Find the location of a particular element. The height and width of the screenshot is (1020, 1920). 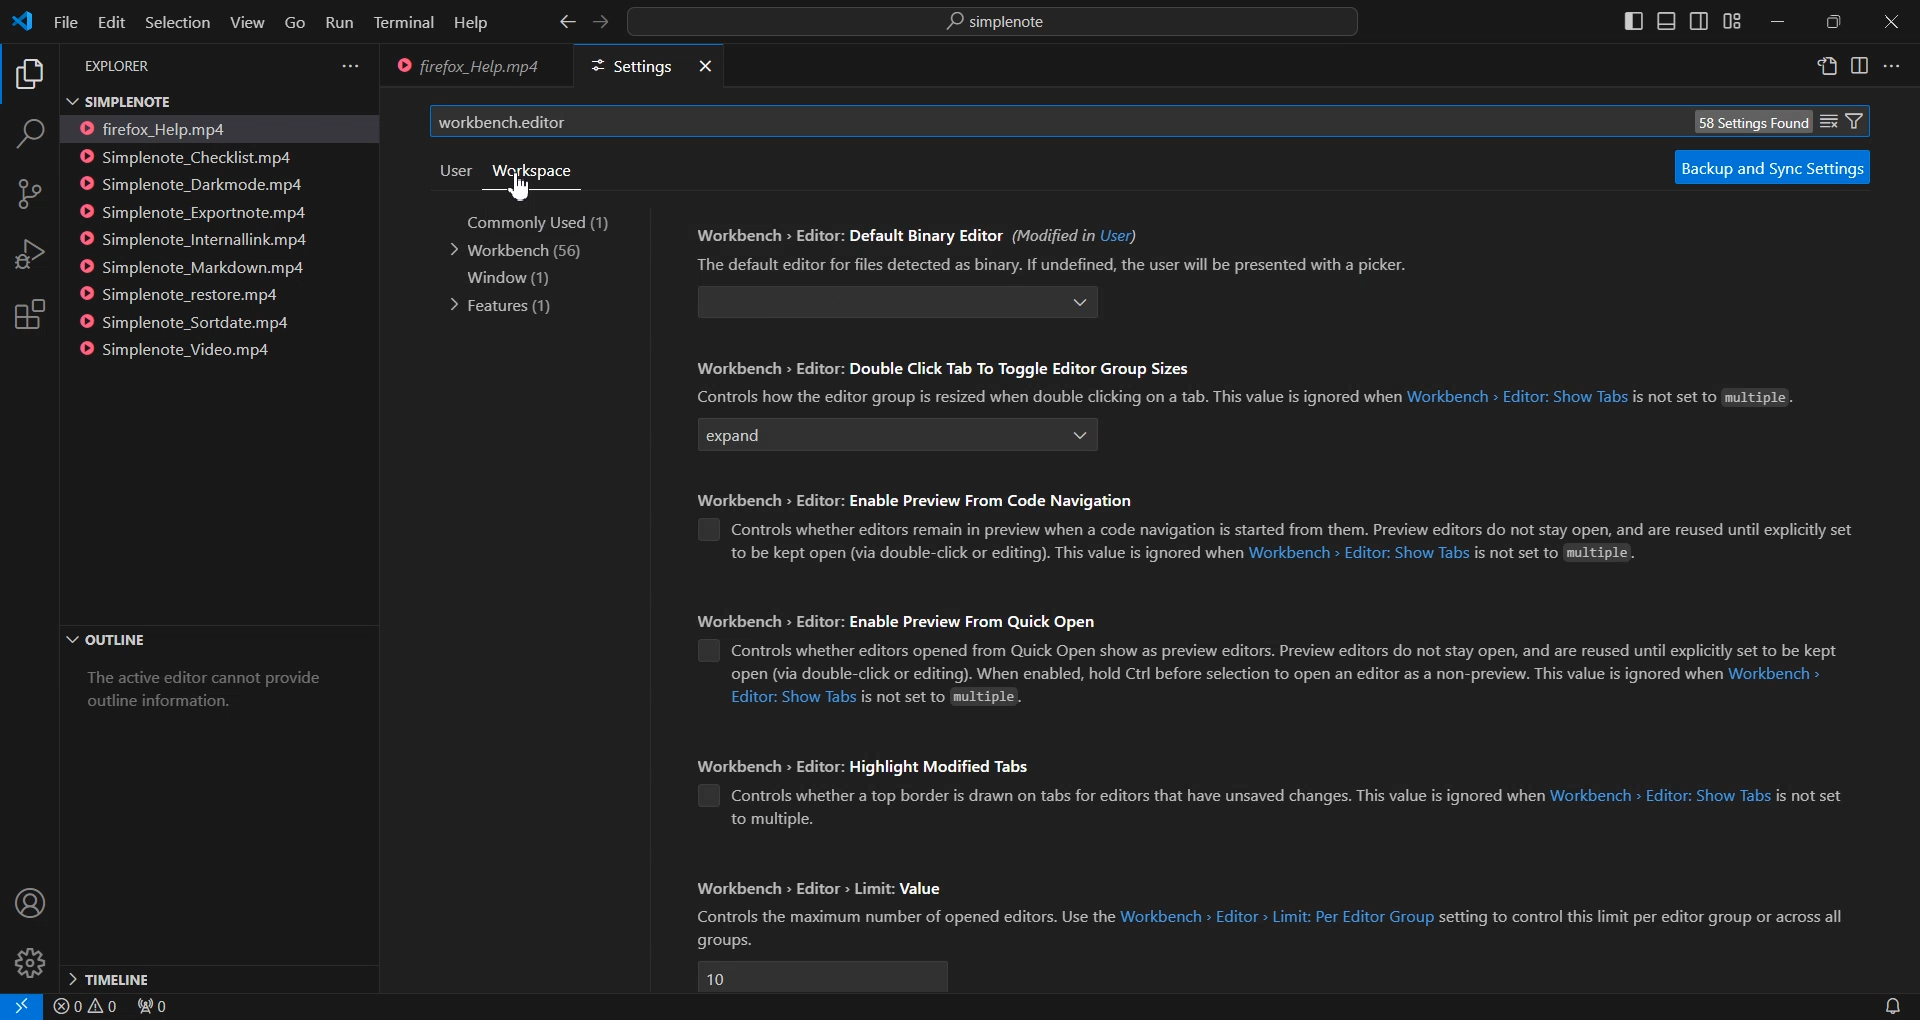

Controls whether a top border is drawn on tabs for editors that have unsaved changes. This value is ignored when is located at coordinates (1137, 796).